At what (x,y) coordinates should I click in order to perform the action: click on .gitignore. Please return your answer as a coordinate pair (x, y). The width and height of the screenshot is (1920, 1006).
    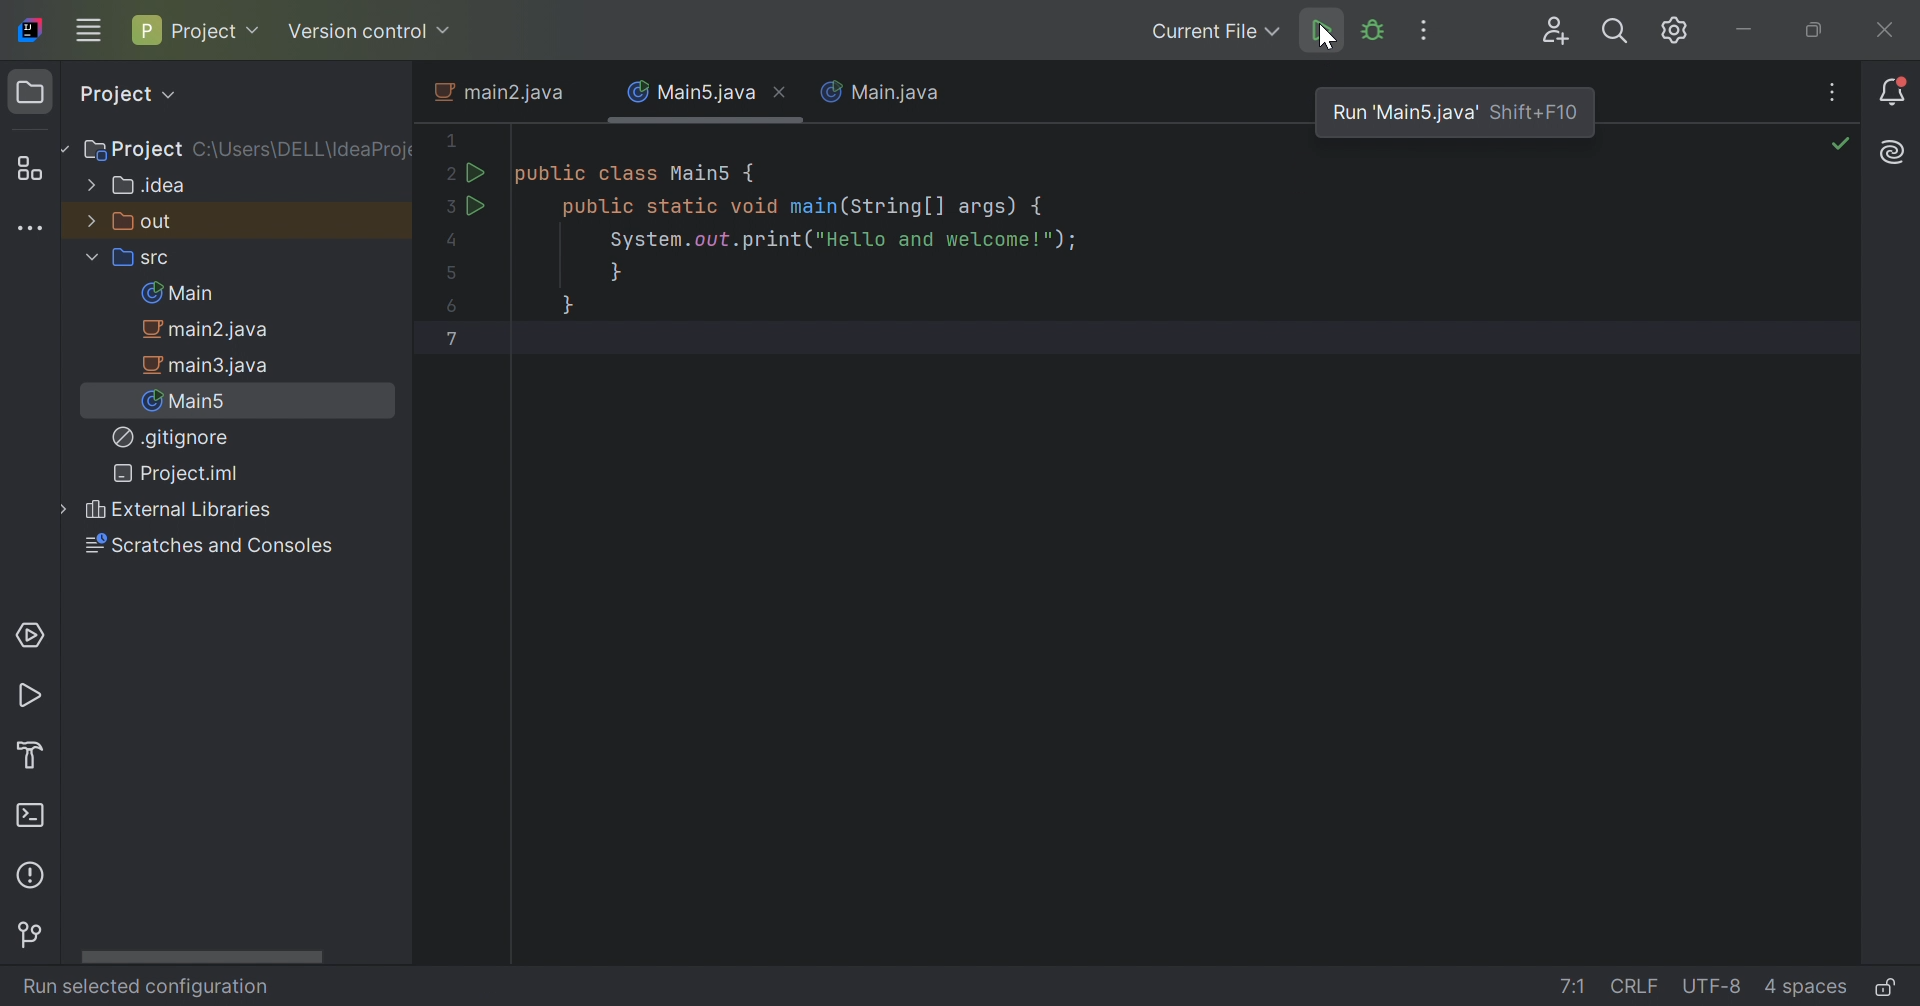
    Looking at the image, I should click on (169, 437).